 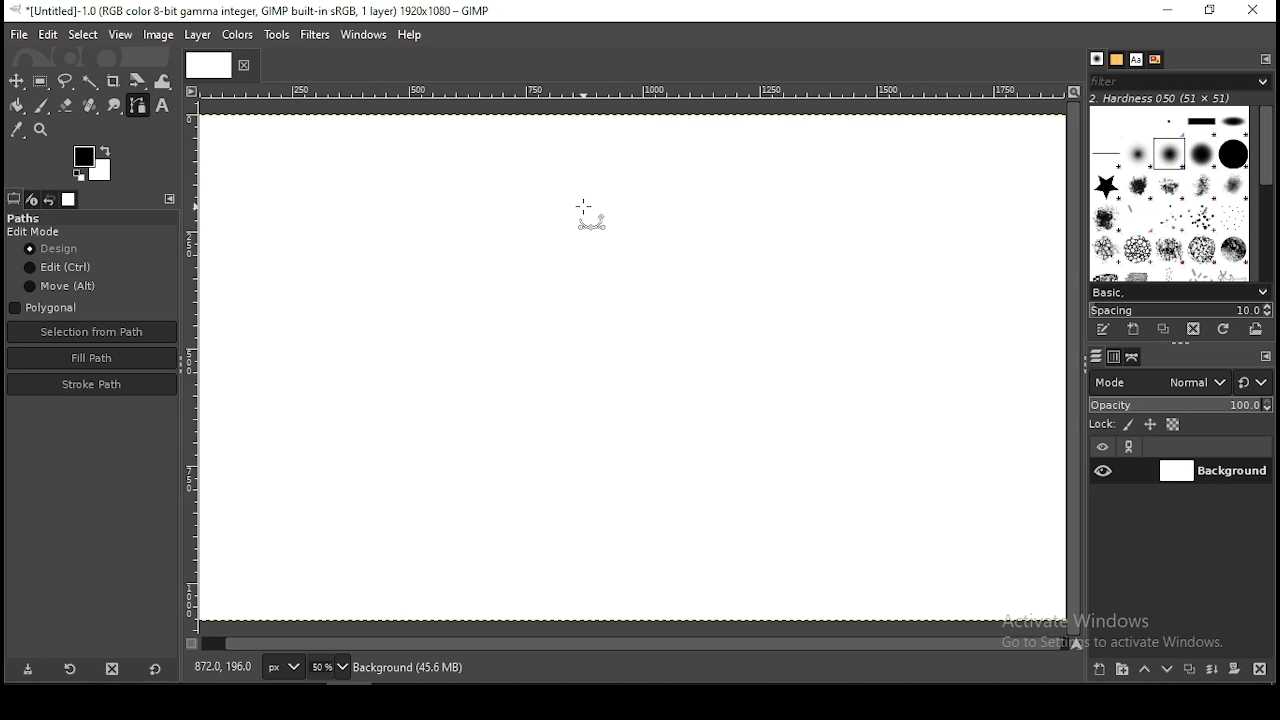 What do you see at coordinates (138, 81) in the screenshot?
I see `shear tool` at bounding box center [138, 81].